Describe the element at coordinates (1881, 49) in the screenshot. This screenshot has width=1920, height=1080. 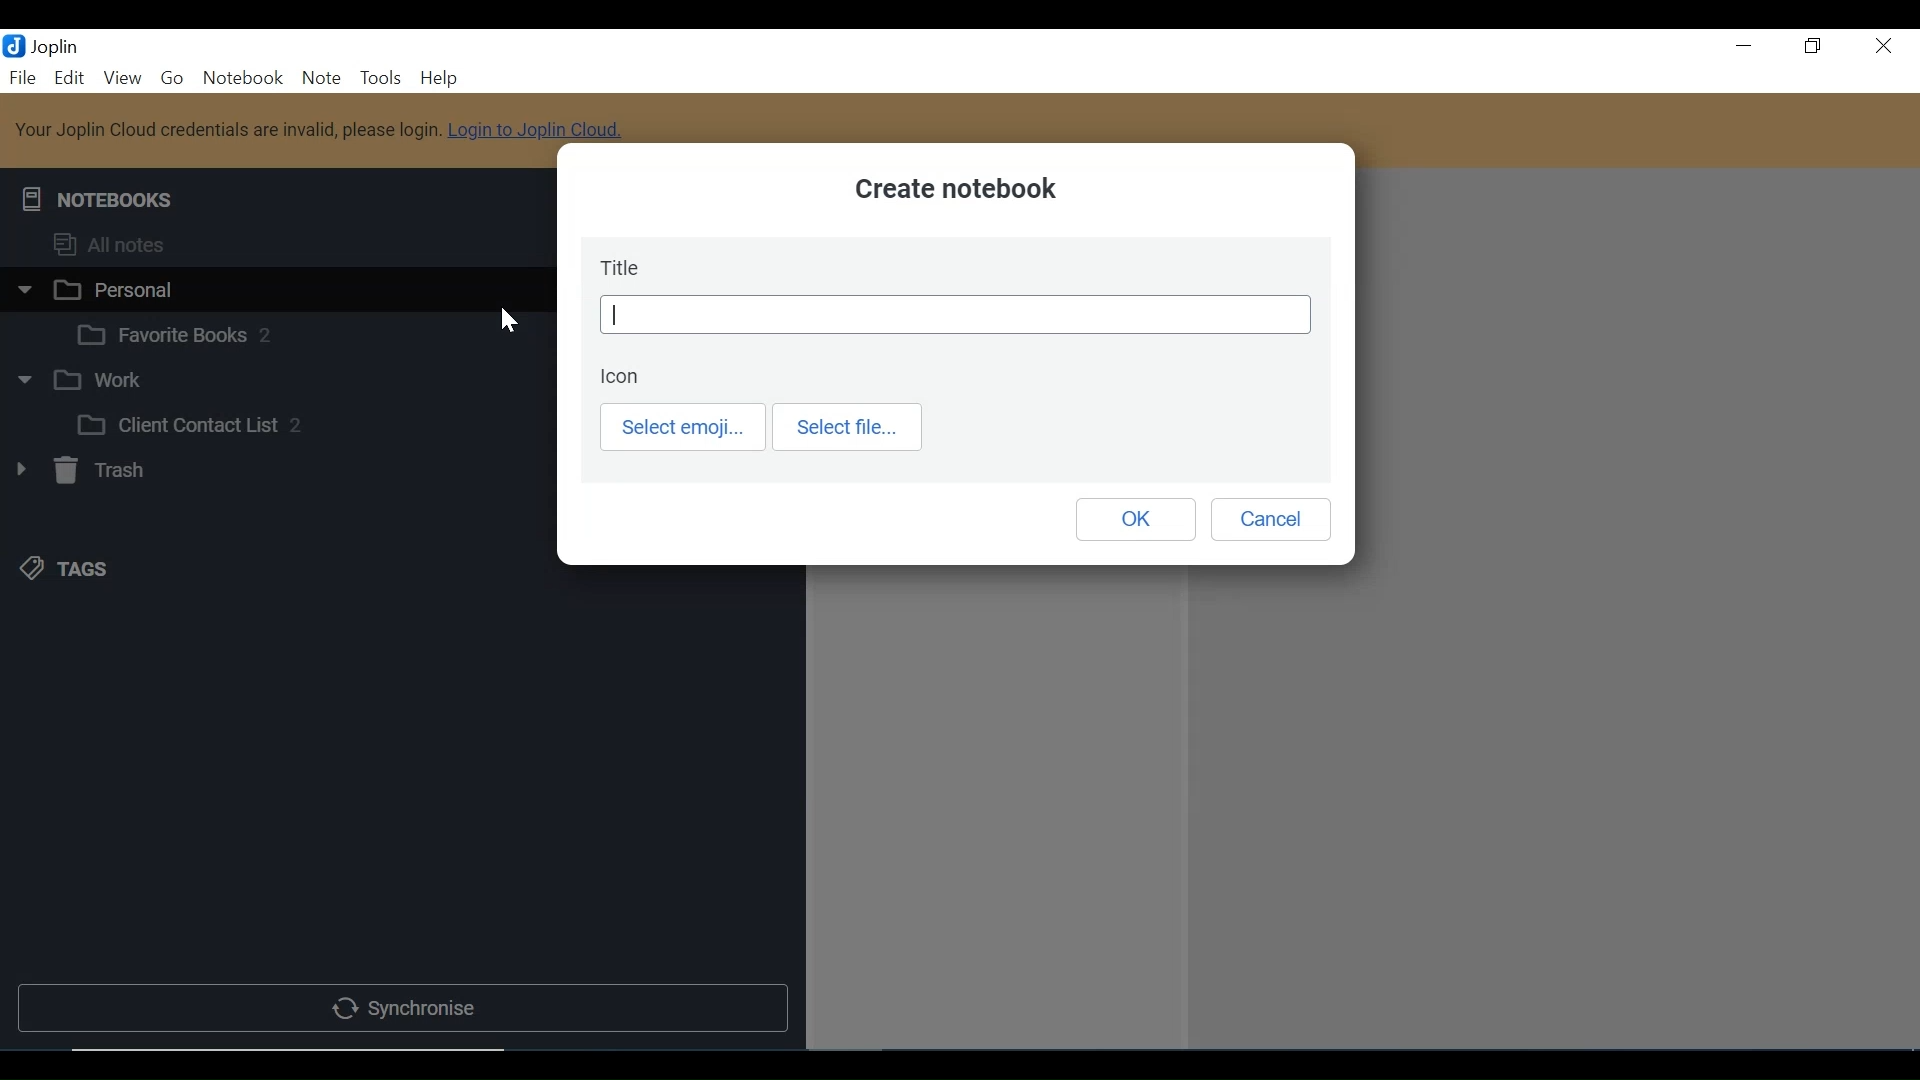
I see `Close` at that location.